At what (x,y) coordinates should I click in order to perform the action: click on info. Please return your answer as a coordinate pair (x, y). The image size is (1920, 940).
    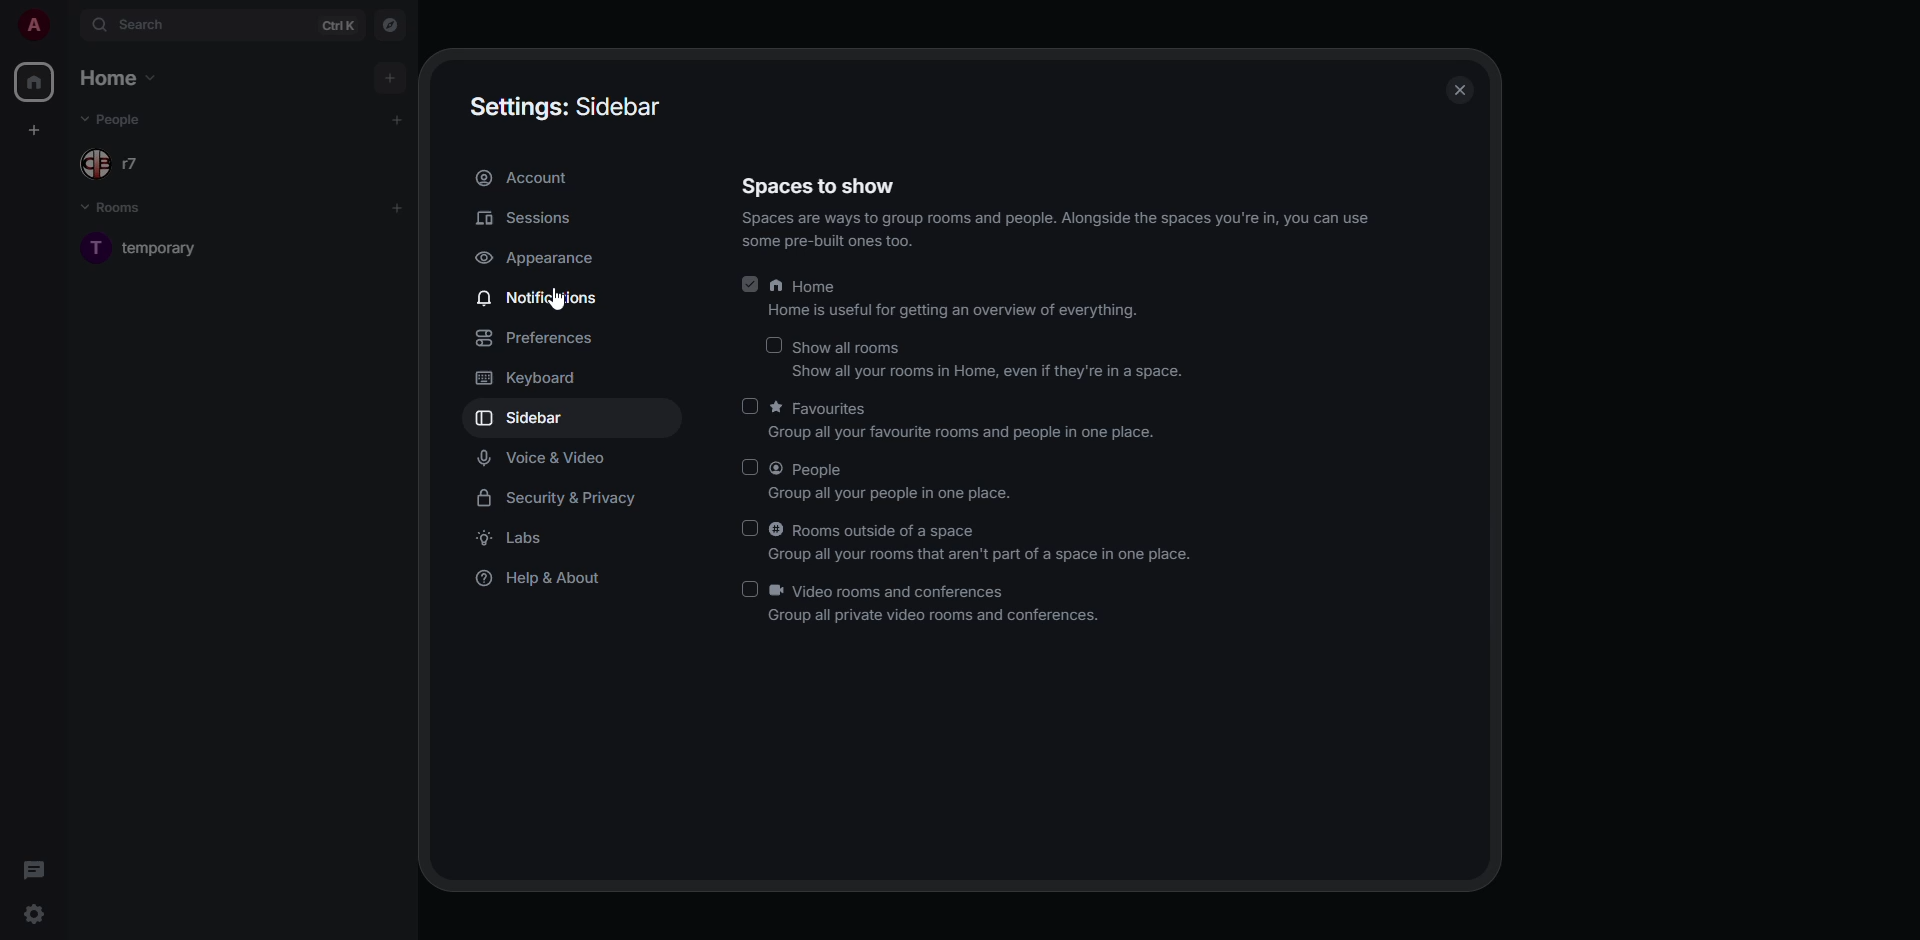
    Looking at the image, I should click on (1059, 230).